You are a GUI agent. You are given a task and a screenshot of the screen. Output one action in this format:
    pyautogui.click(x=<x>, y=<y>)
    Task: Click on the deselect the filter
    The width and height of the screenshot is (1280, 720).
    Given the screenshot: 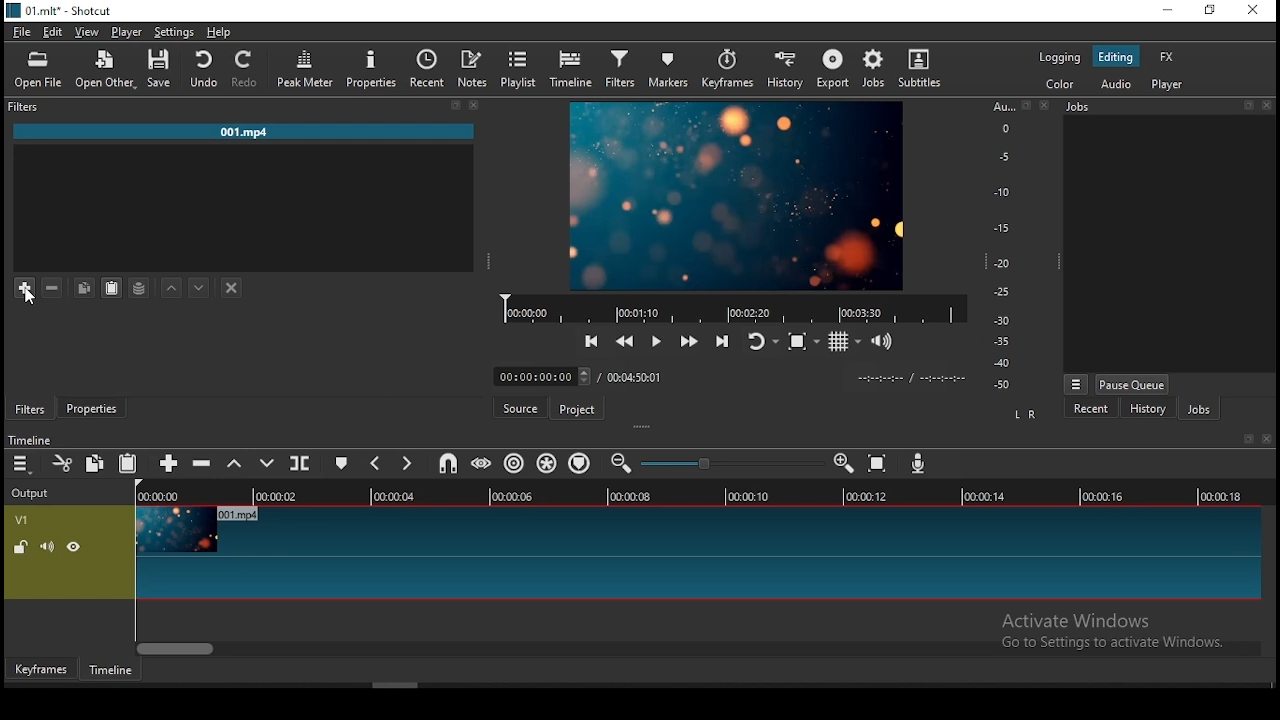 What is the action you would take?
    pyautogui.click(x=236, y=287)
    